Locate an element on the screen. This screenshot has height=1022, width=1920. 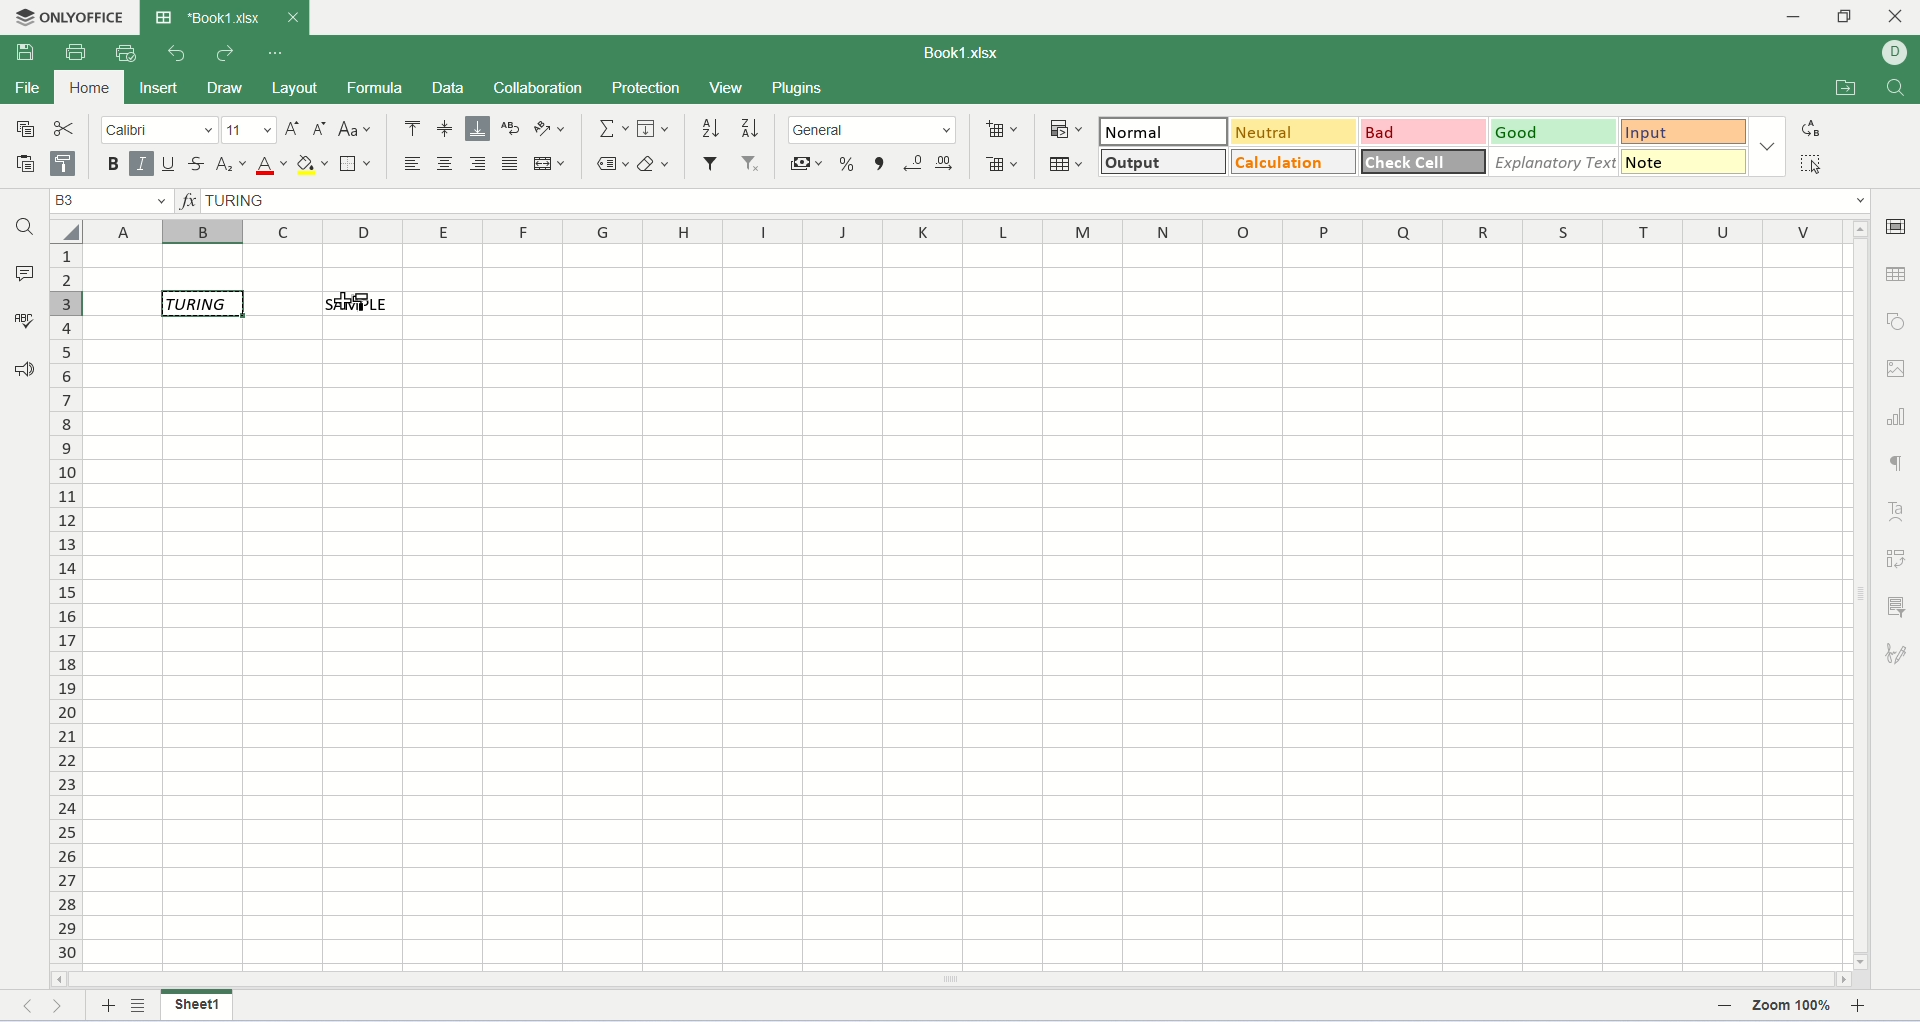
copy style is located at coordinates (68, 165).